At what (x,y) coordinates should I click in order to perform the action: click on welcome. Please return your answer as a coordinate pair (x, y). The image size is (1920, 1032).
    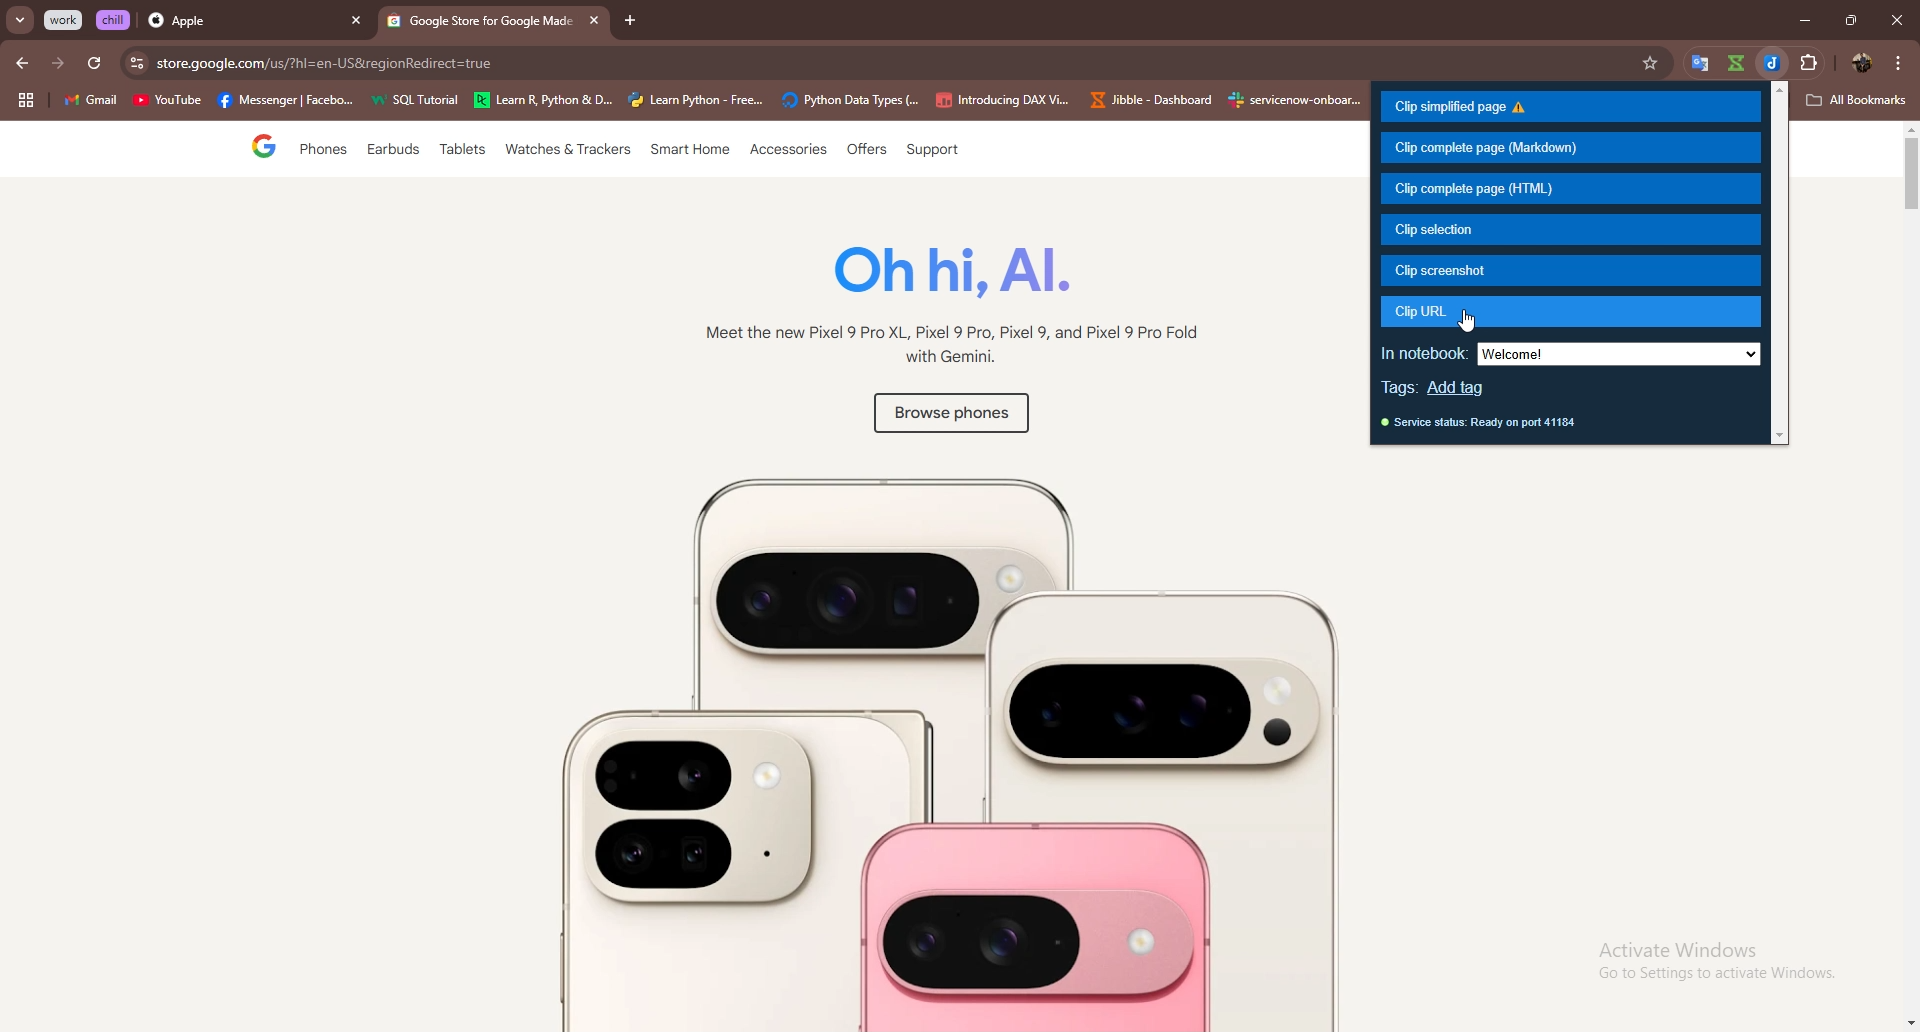
    Looking at the image, I should click on (1624, 356).